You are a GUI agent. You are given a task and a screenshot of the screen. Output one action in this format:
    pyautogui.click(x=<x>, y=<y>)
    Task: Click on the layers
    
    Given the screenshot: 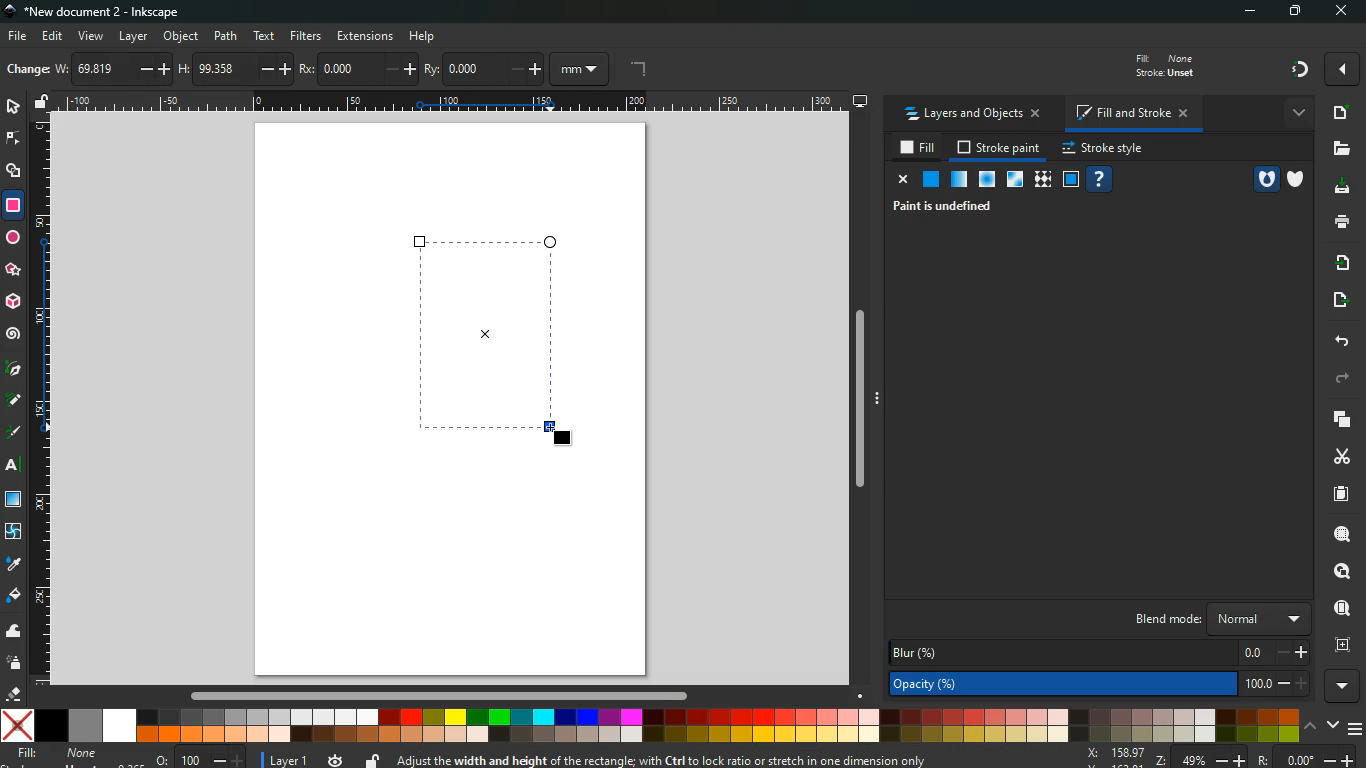 What is the action you would take?
    pyautogui.click(x=1344, y=421)
    